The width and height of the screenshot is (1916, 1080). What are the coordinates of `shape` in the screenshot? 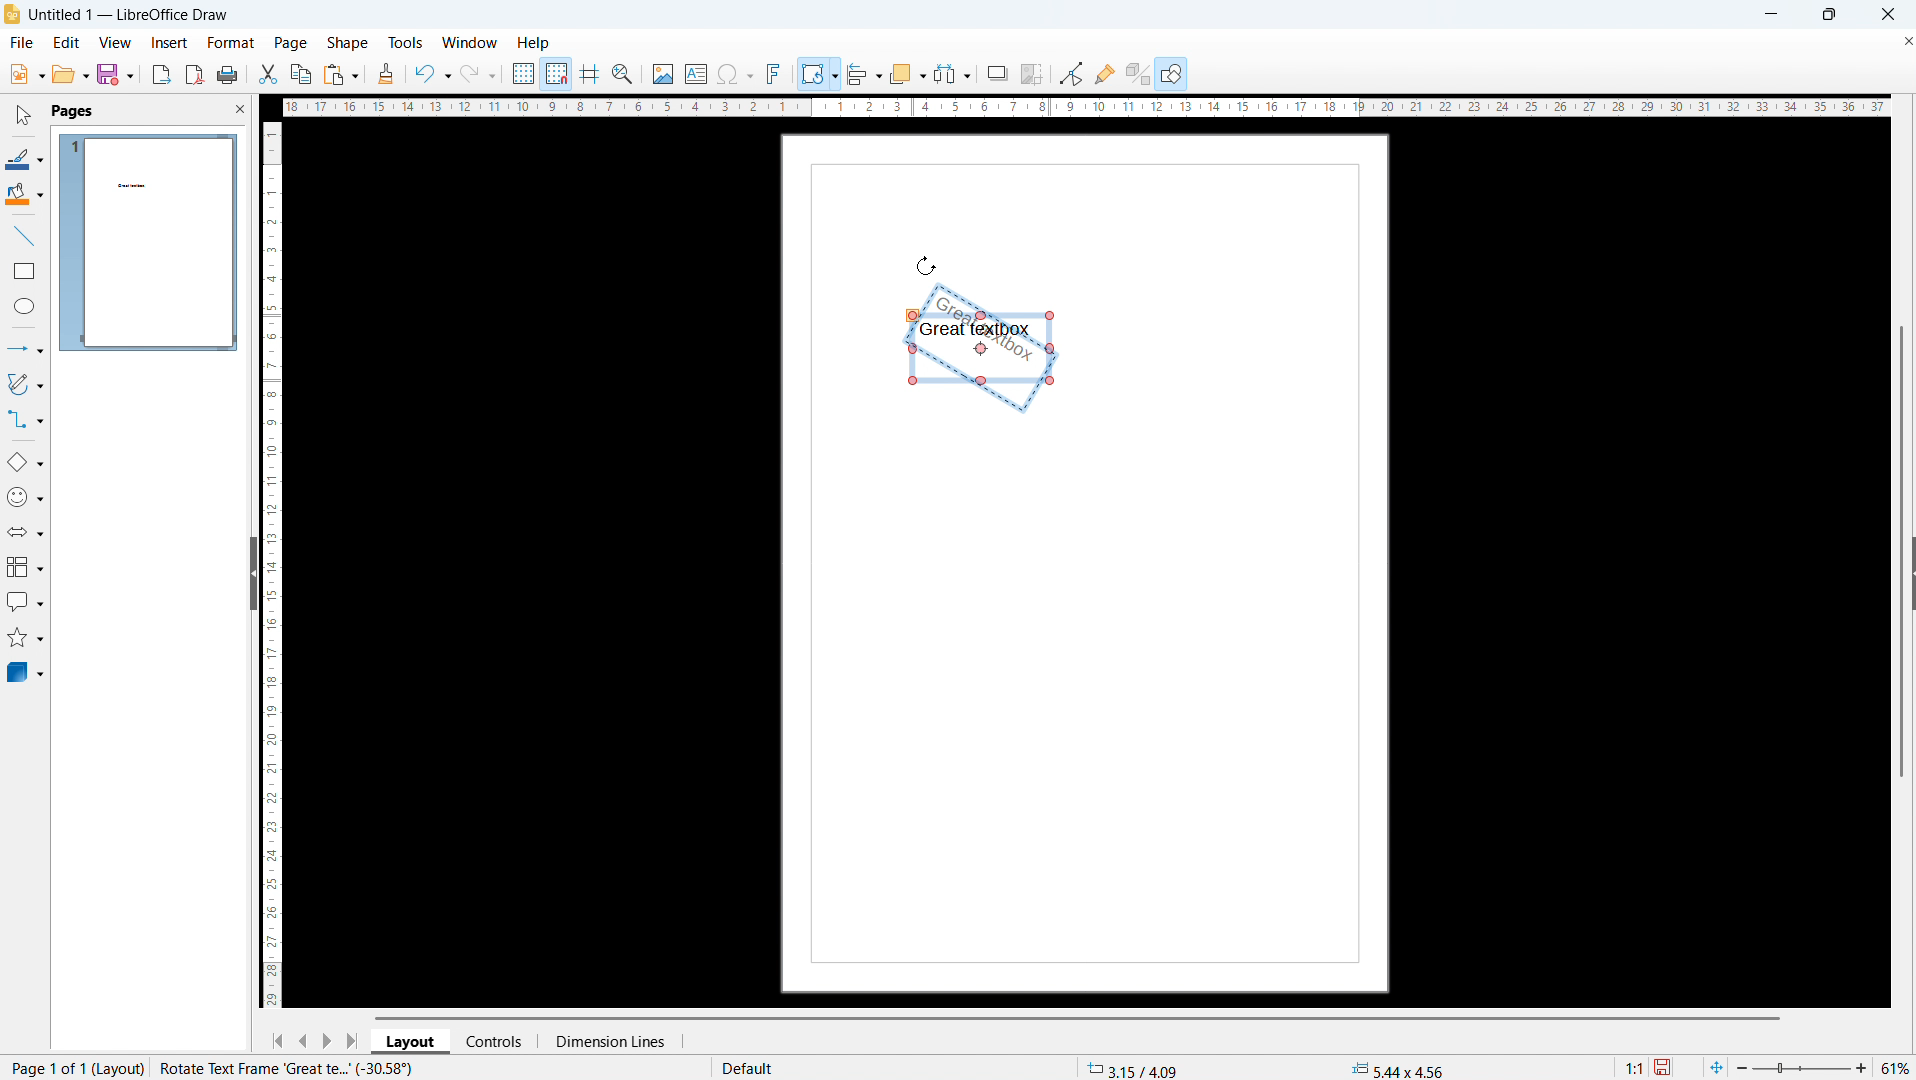 It's located at (347, 43).